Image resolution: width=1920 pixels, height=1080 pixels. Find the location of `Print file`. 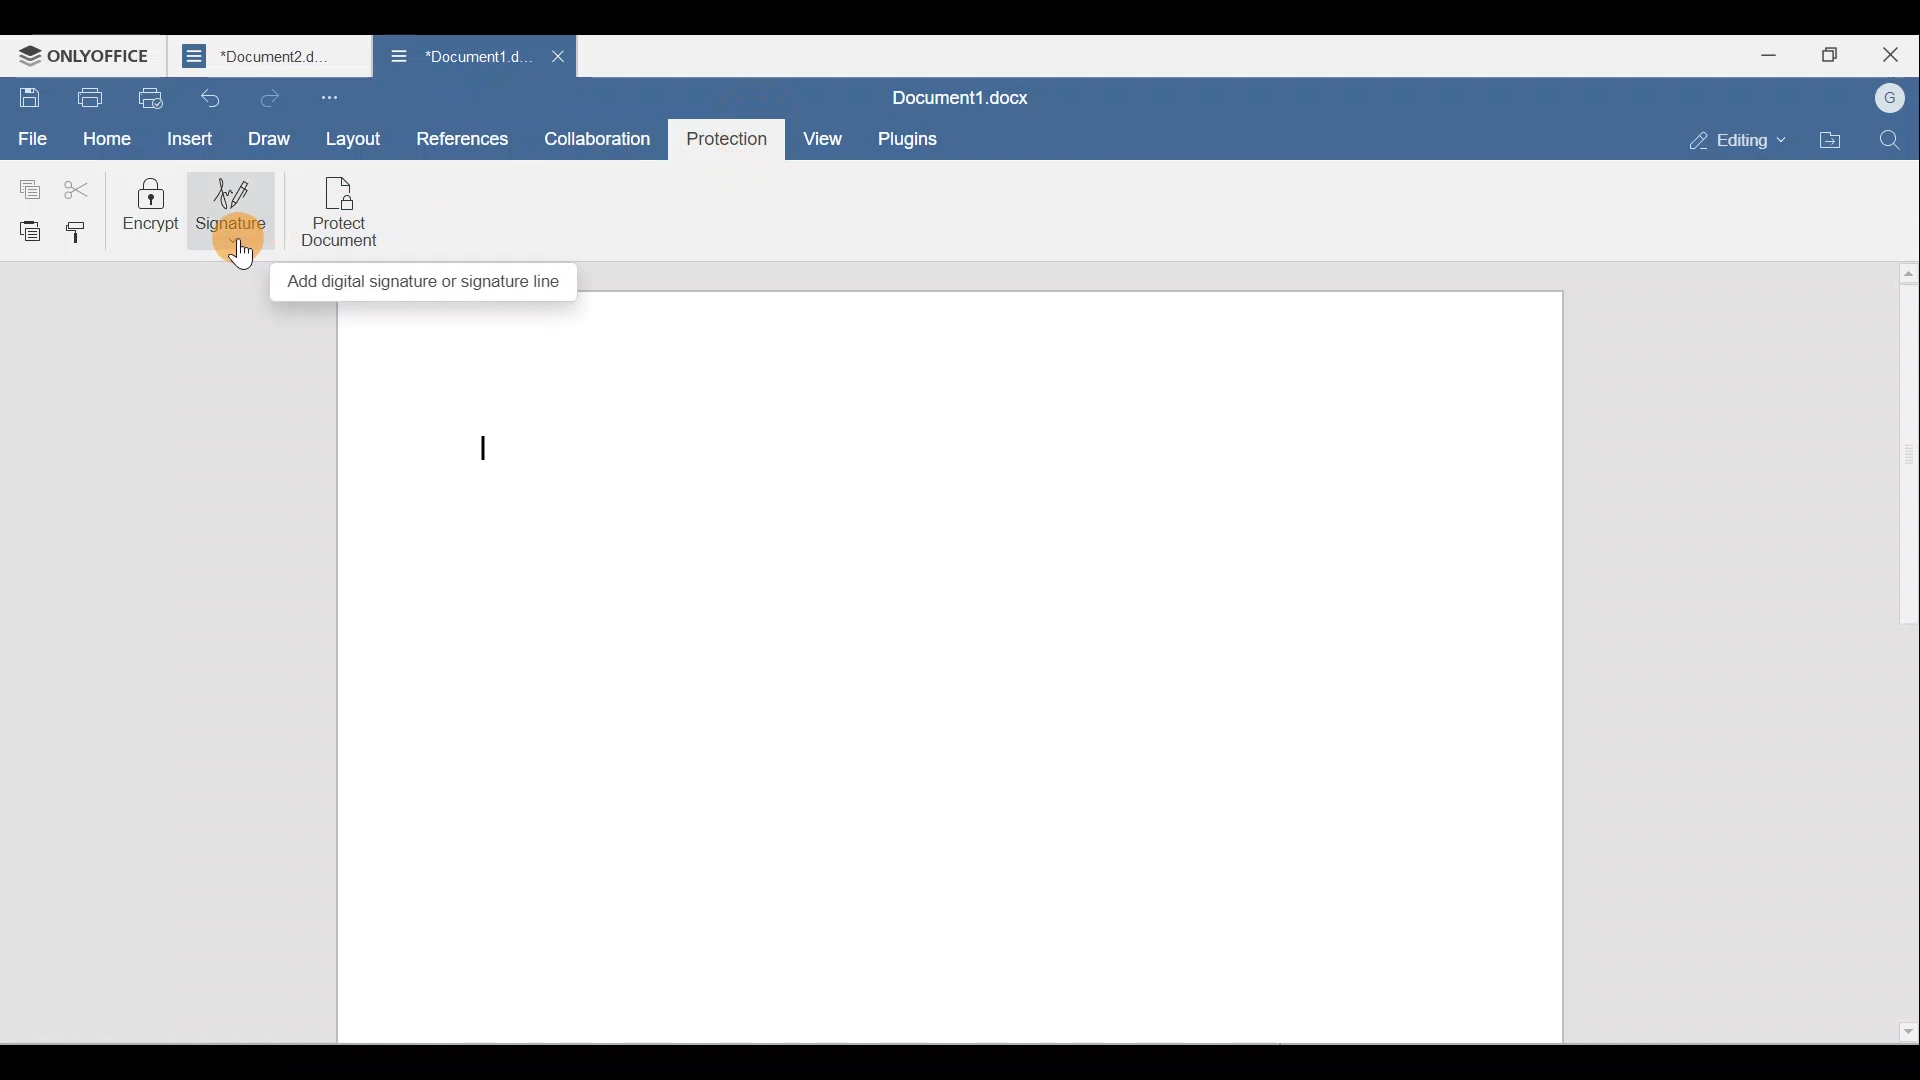

Print file is located at coordinates (89, 97).